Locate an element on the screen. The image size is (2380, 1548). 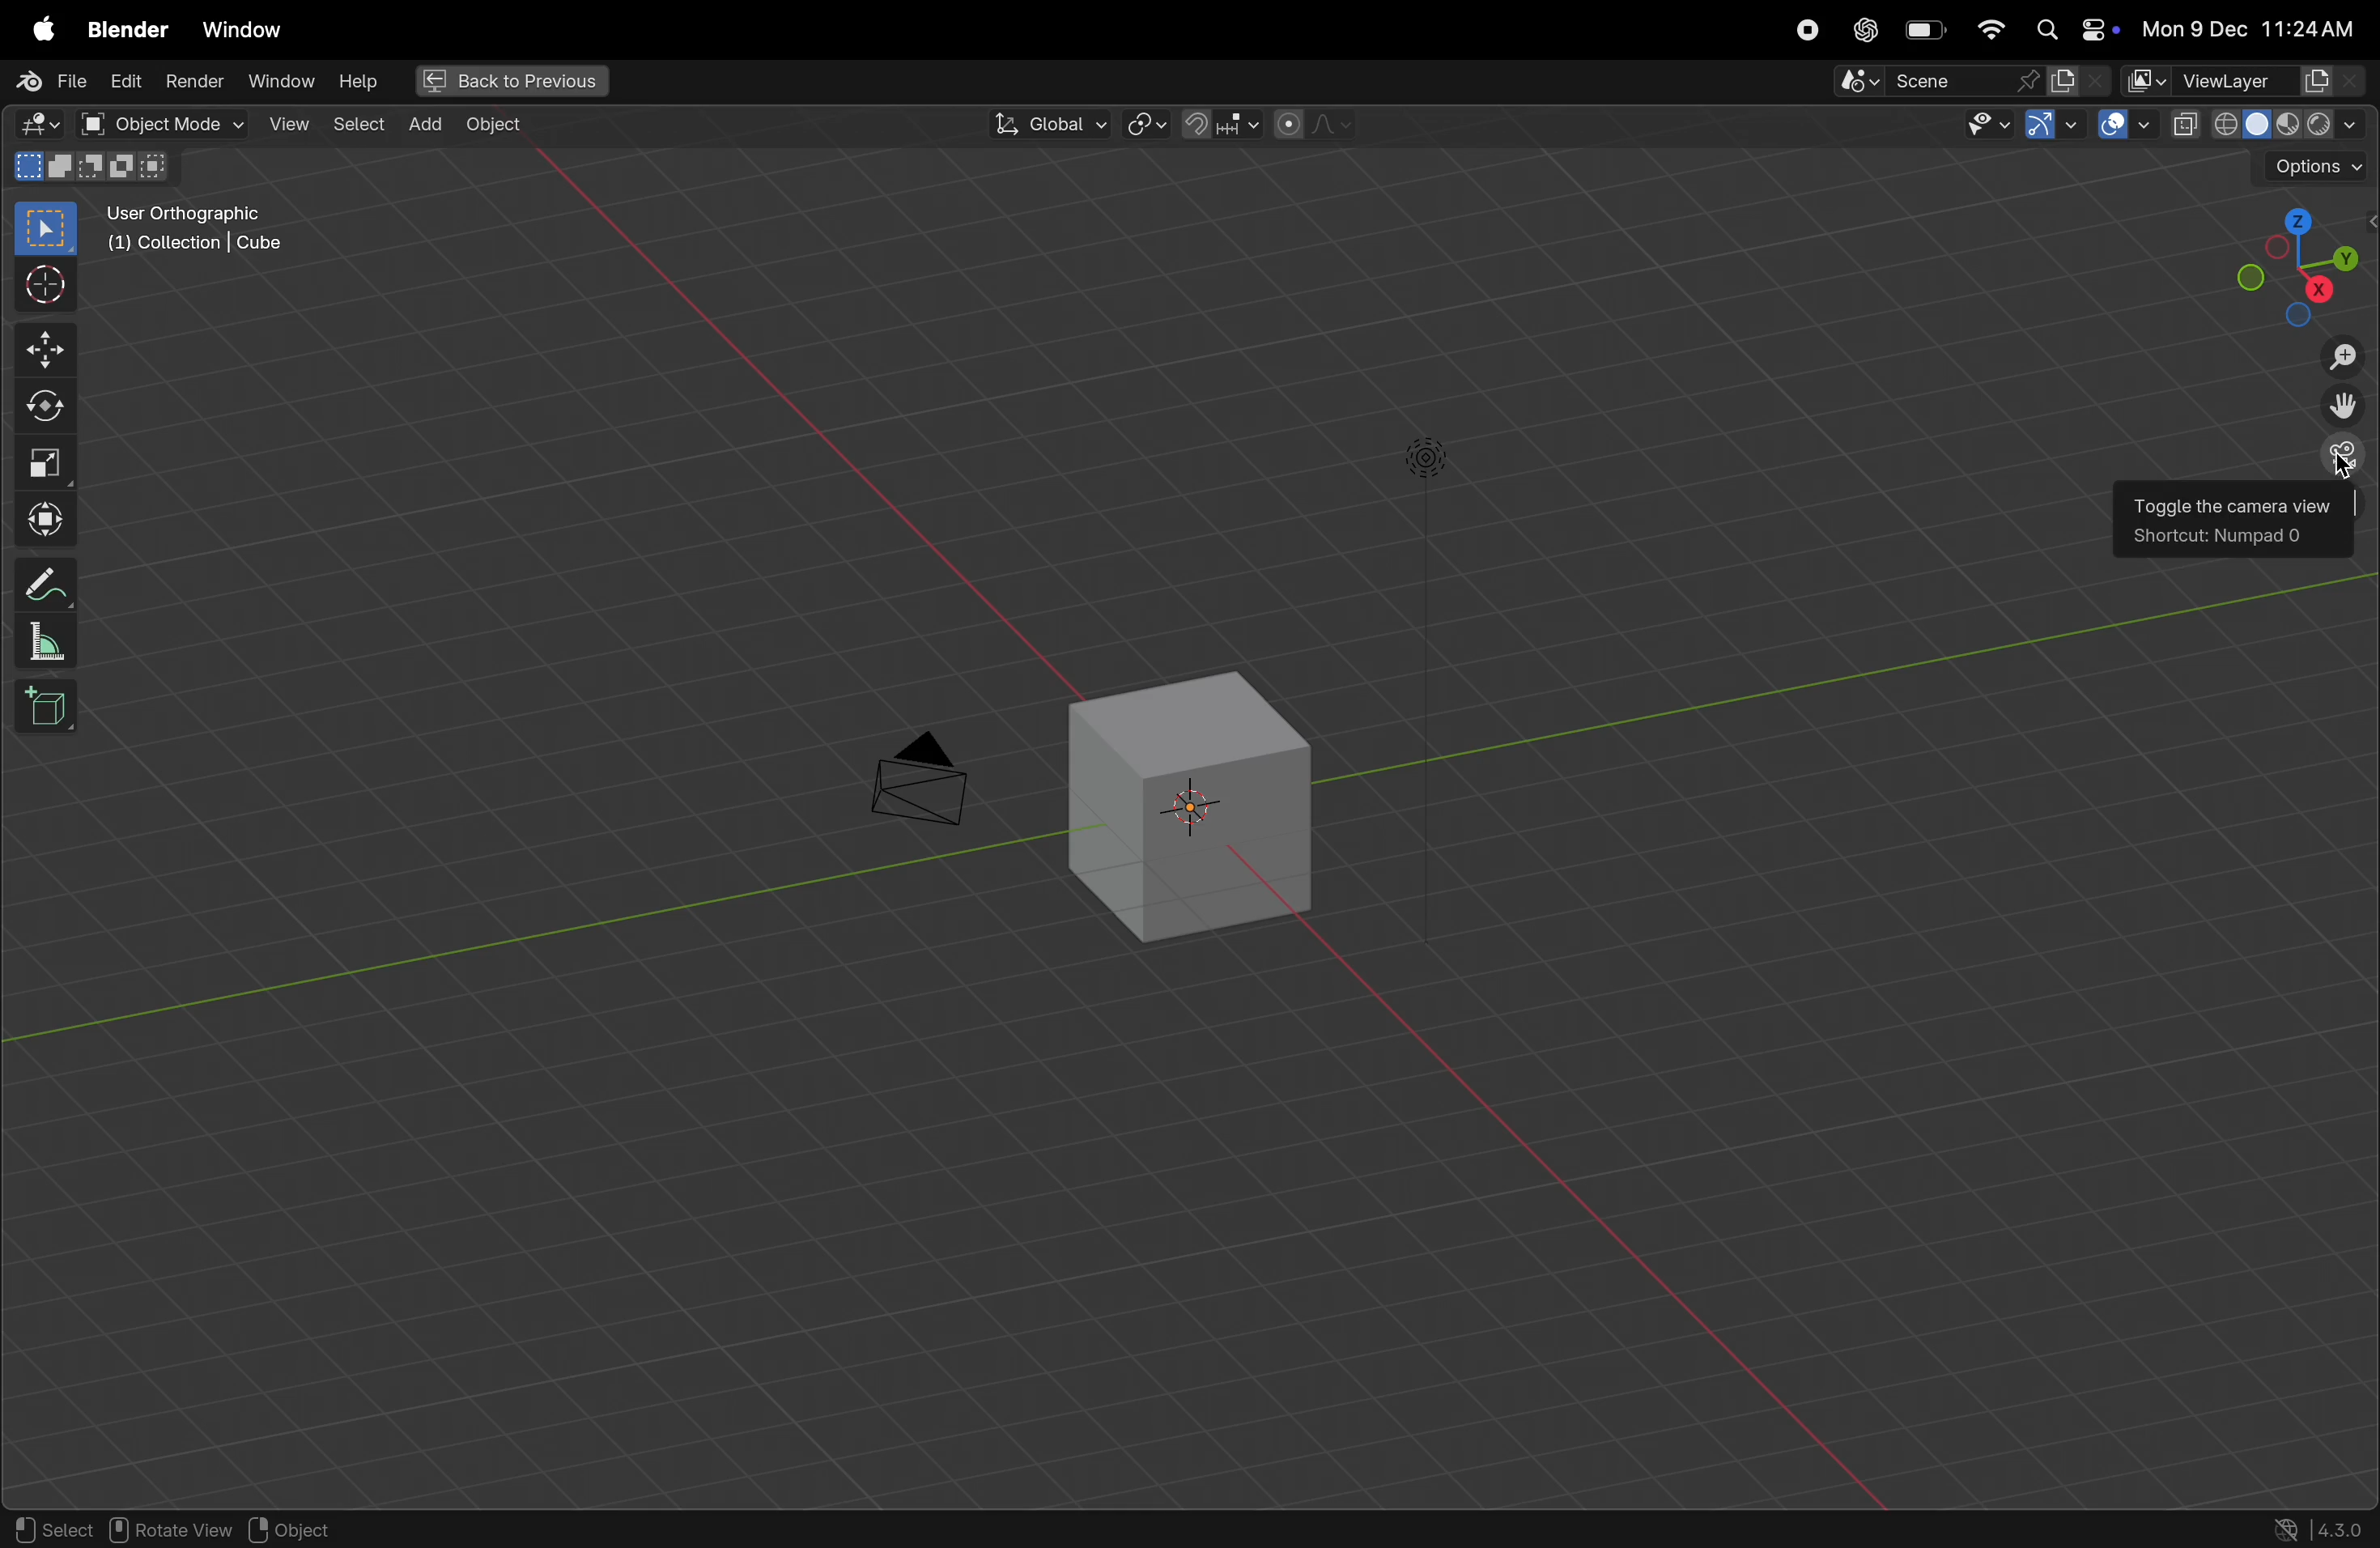
edit is located at coordinates (122, 80).